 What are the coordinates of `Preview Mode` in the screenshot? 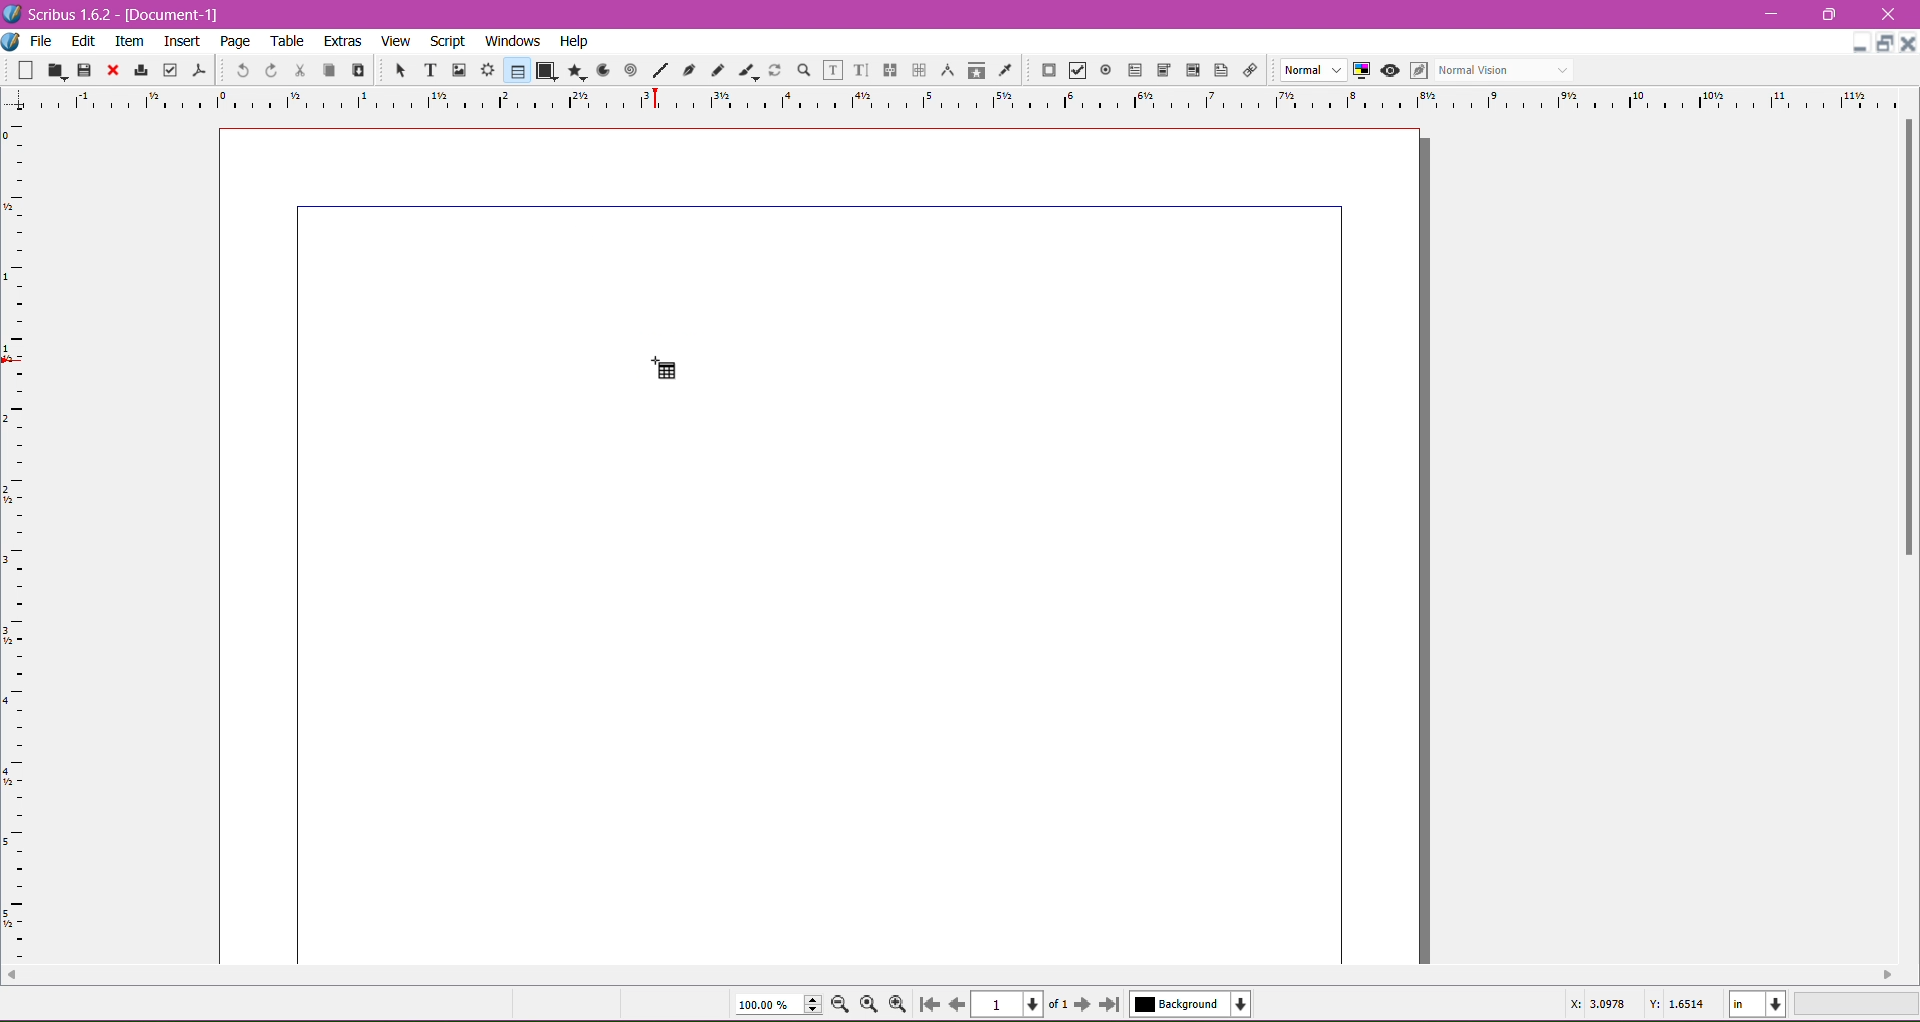 It's located at (1389, 70).